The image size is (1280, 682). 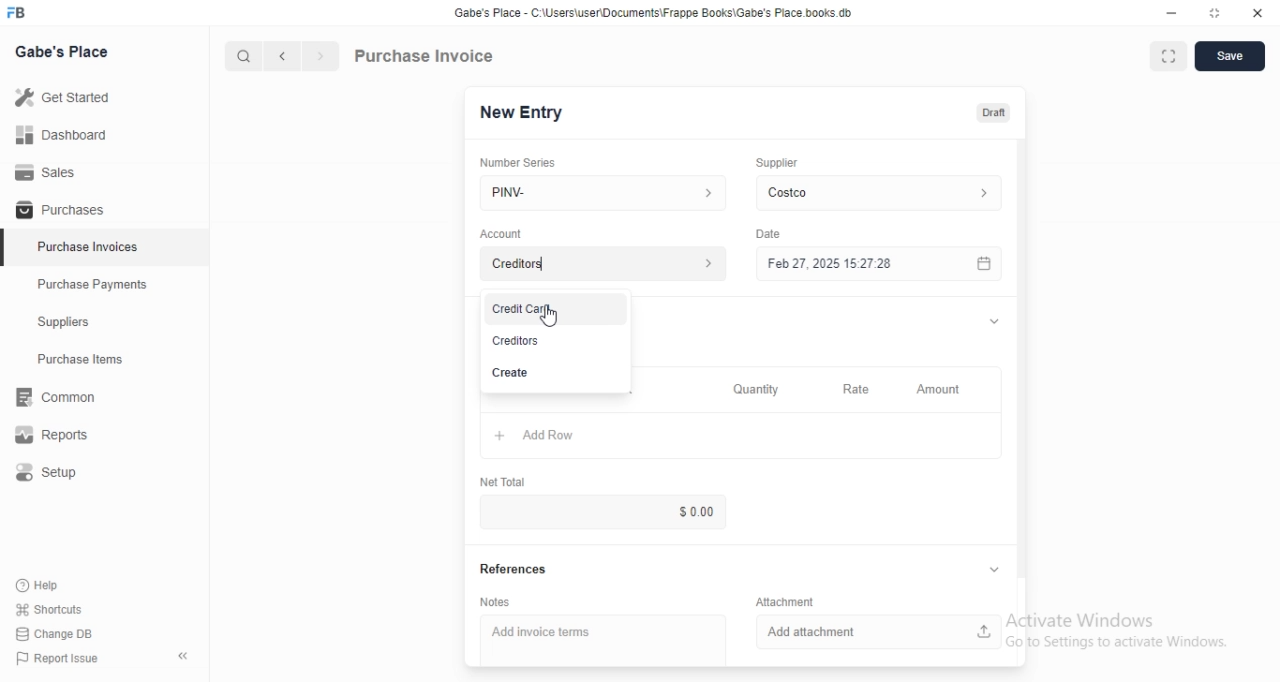 What do you see at coordinates (603, 193) in the screenshot?
I see `PINV-` at bounding box center [603, 193].